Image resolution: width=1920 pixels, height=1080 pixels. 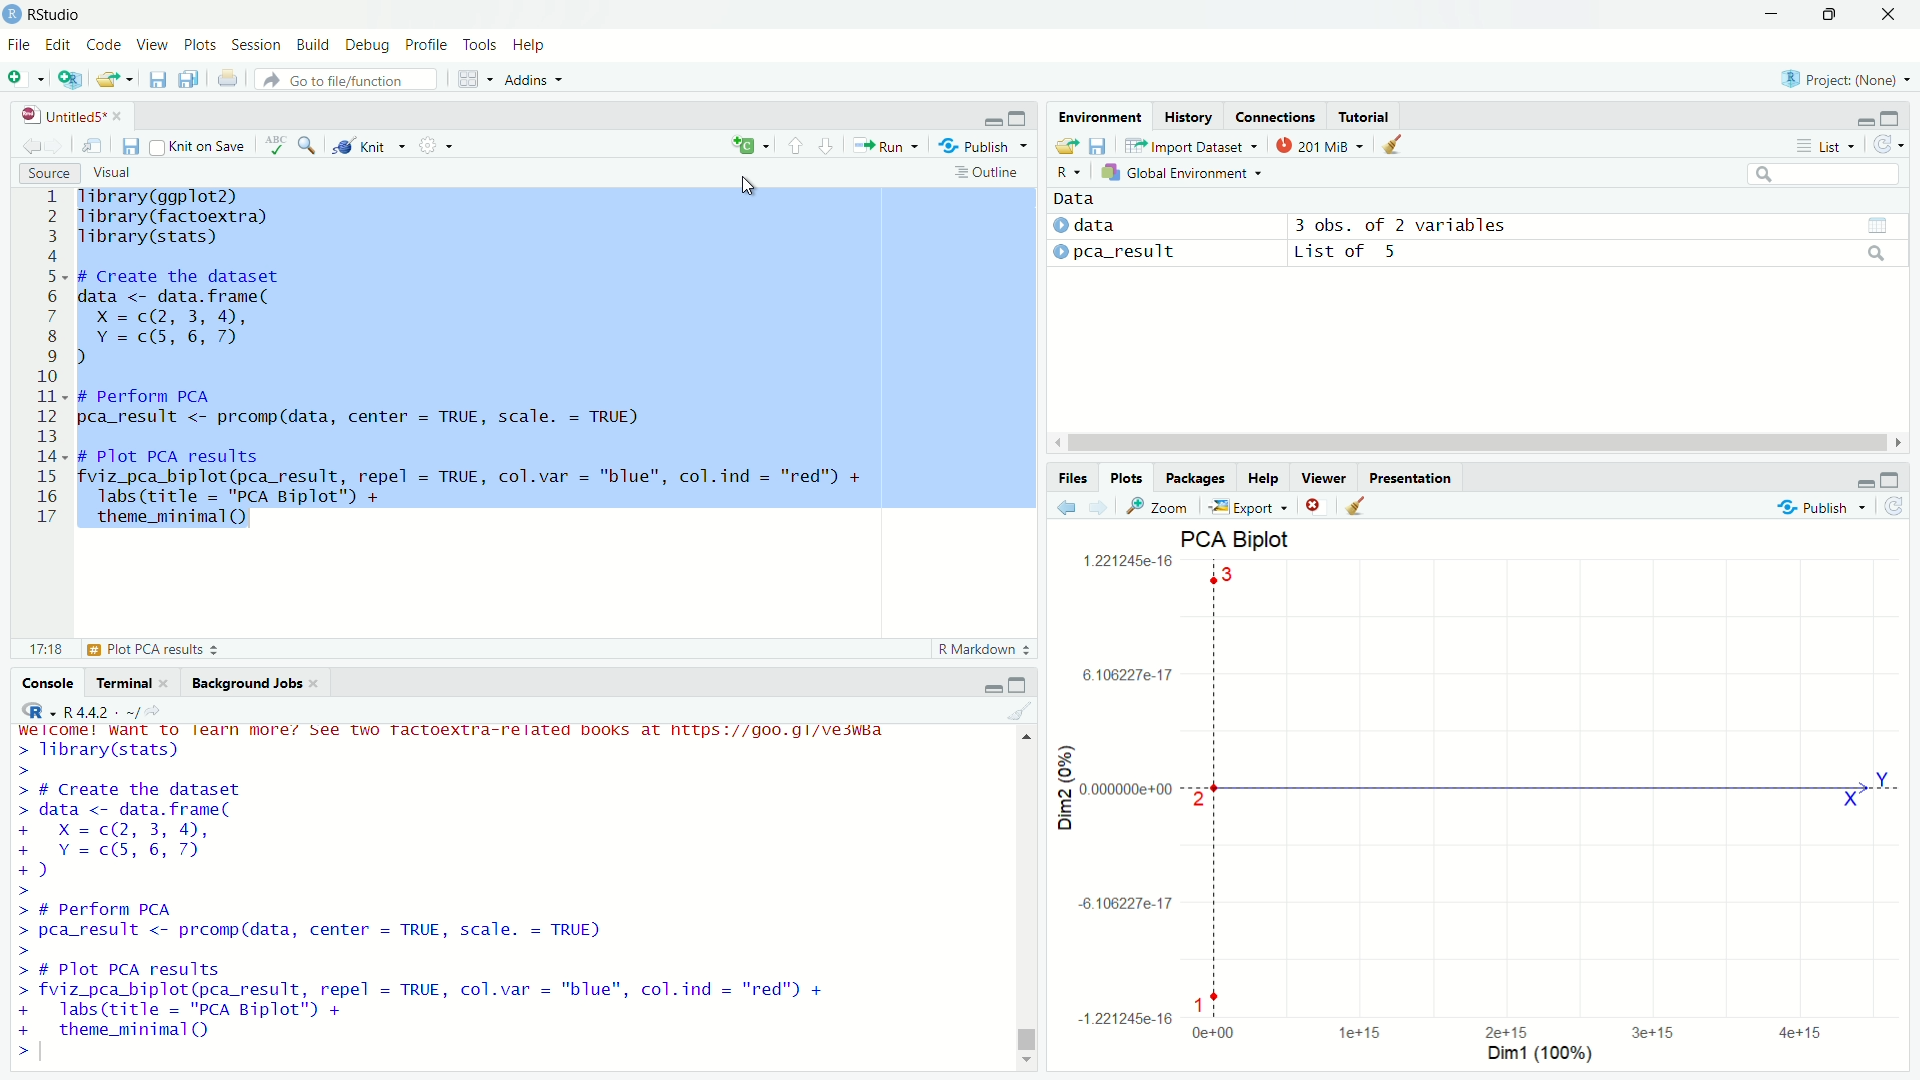 I want to click on Debug, so click(x=369, y=46).